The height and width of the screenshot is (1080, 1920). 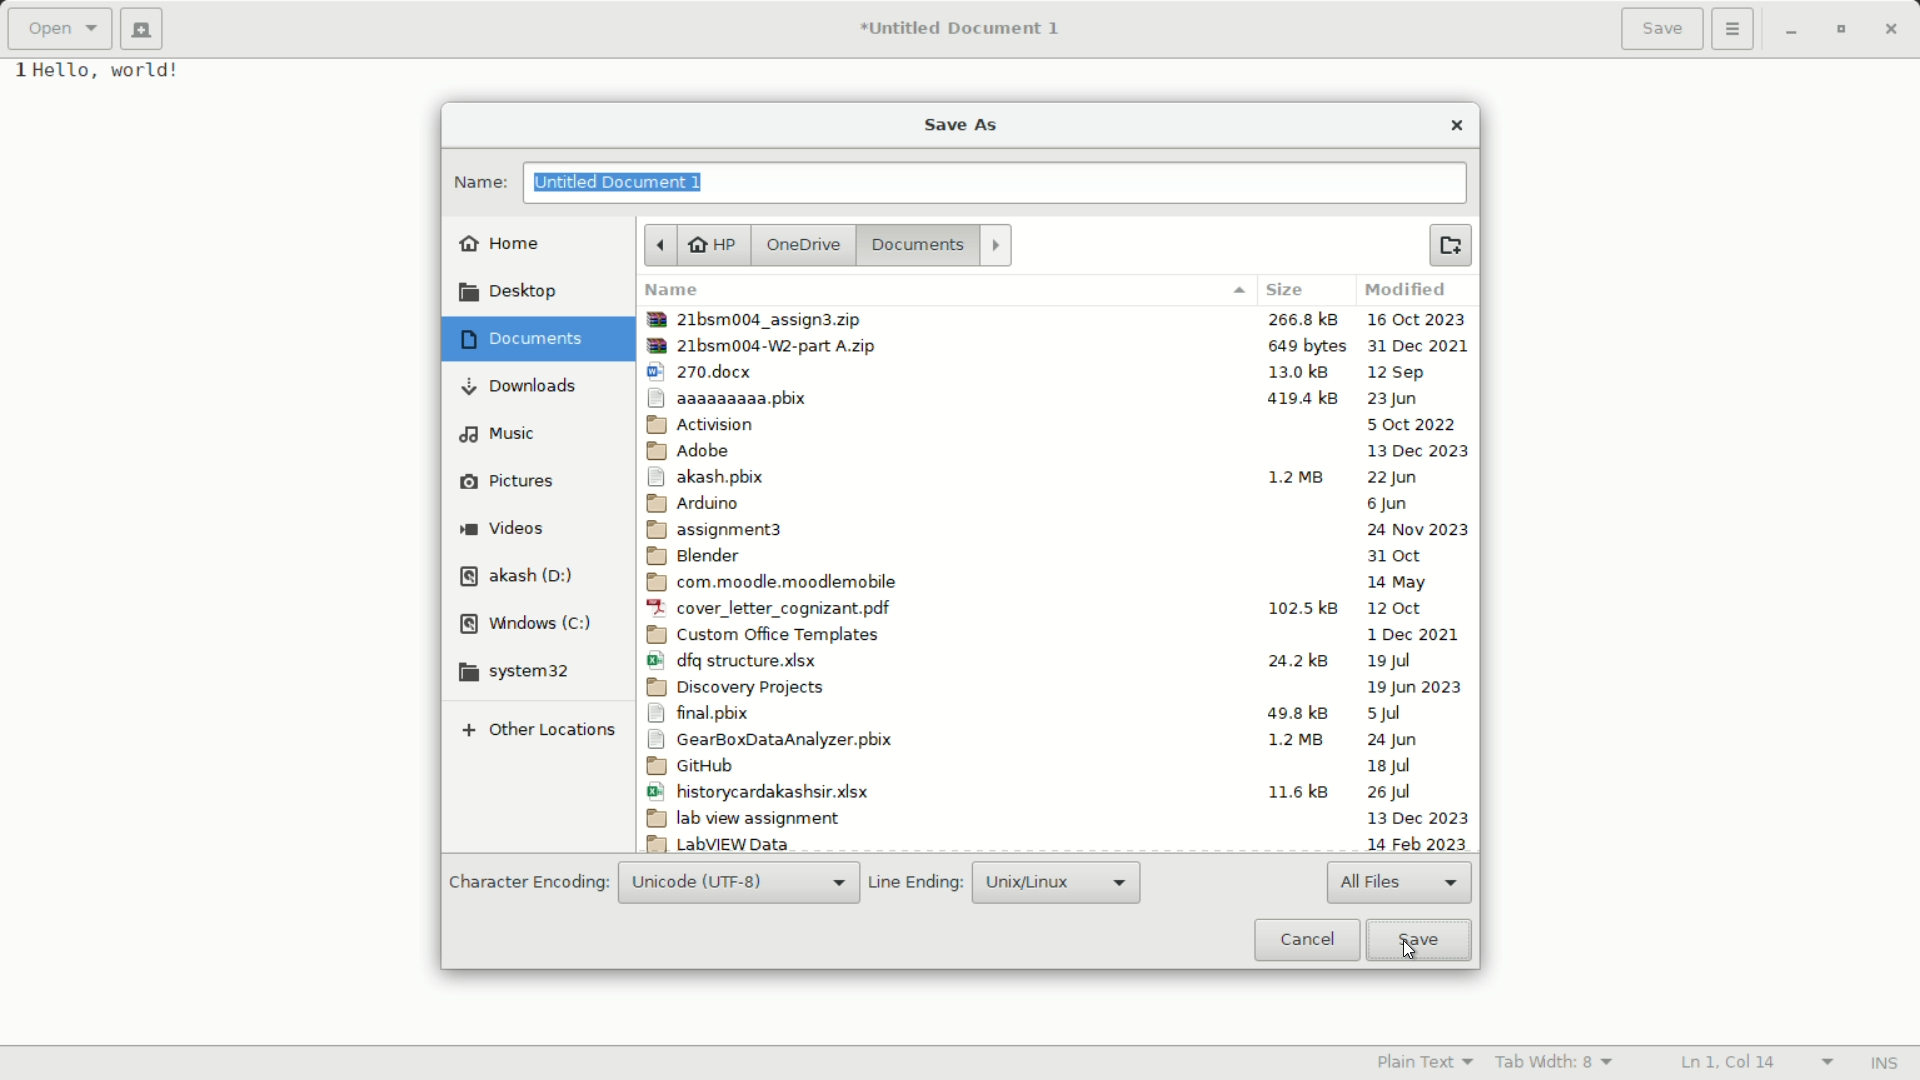 What do you see at coordinates (961, 29) in the screenshot?
I see `Untitled Document 1` at bounding box center [961, 29].